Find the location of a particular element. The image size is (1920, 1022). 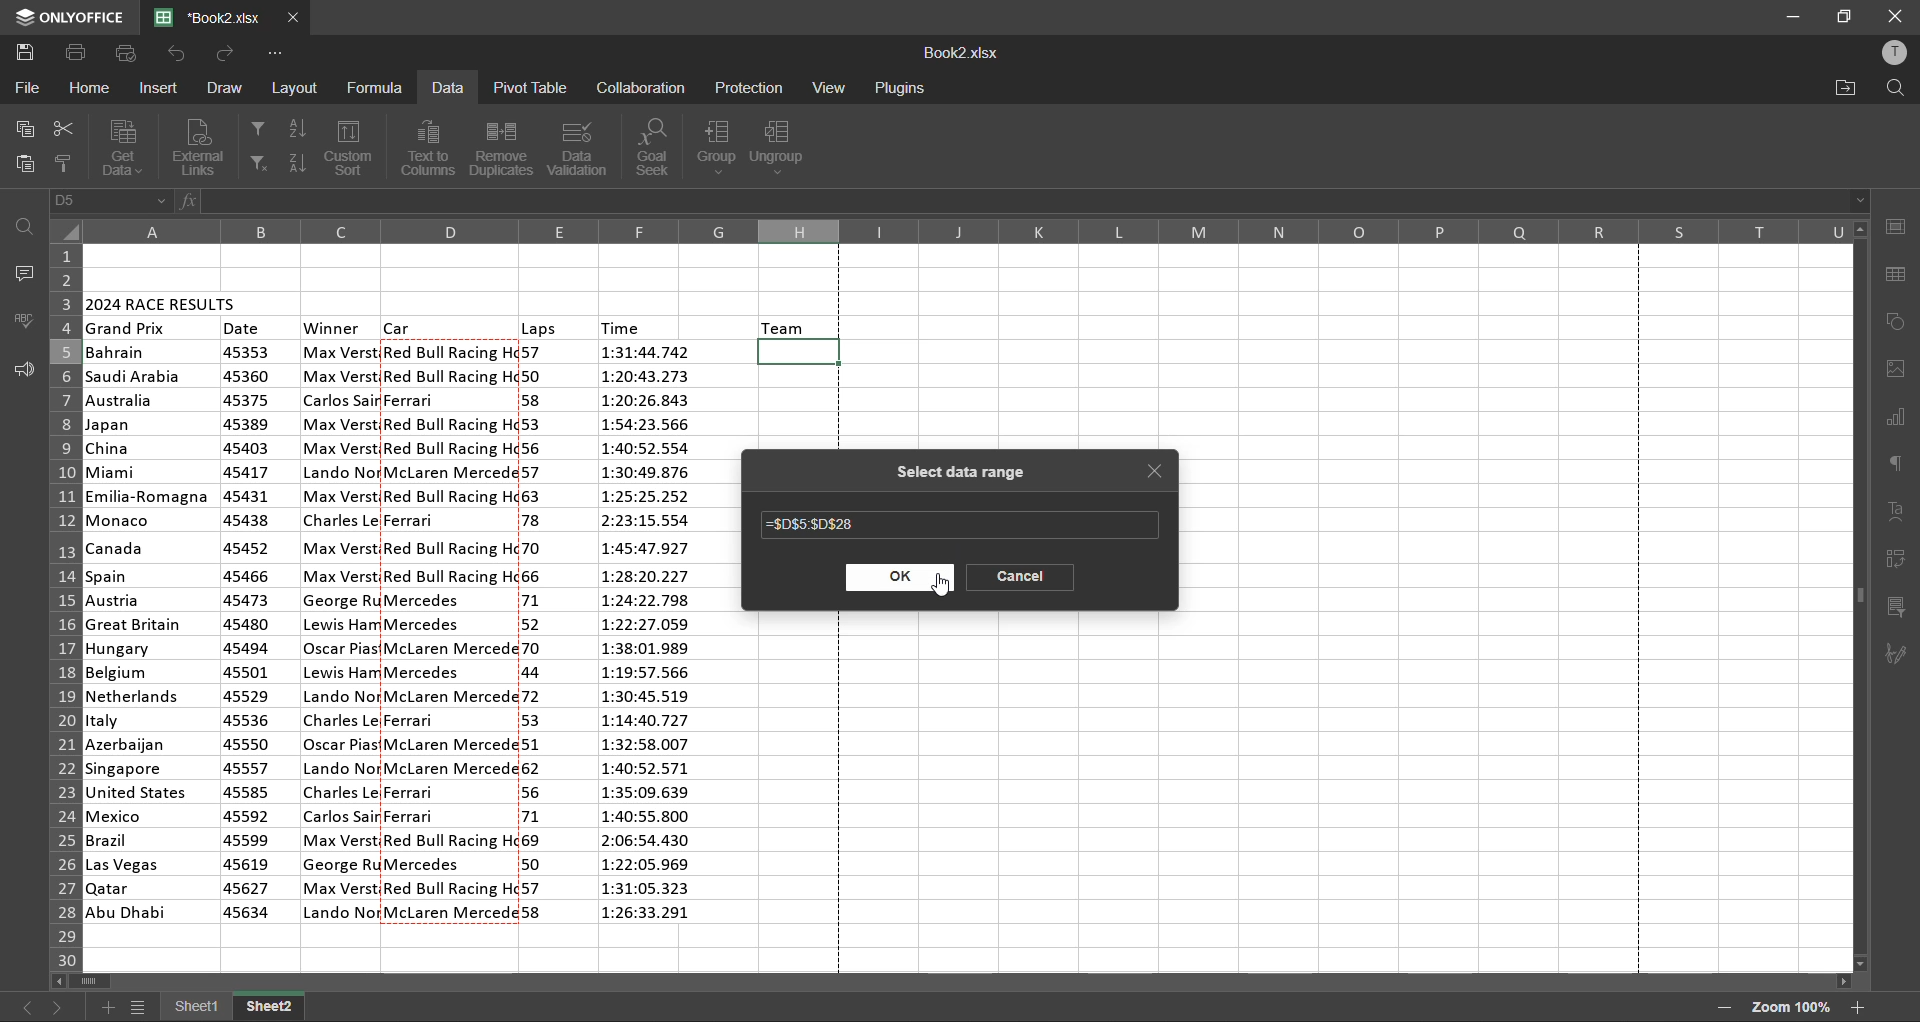

car is located at coordinates (400, 326).